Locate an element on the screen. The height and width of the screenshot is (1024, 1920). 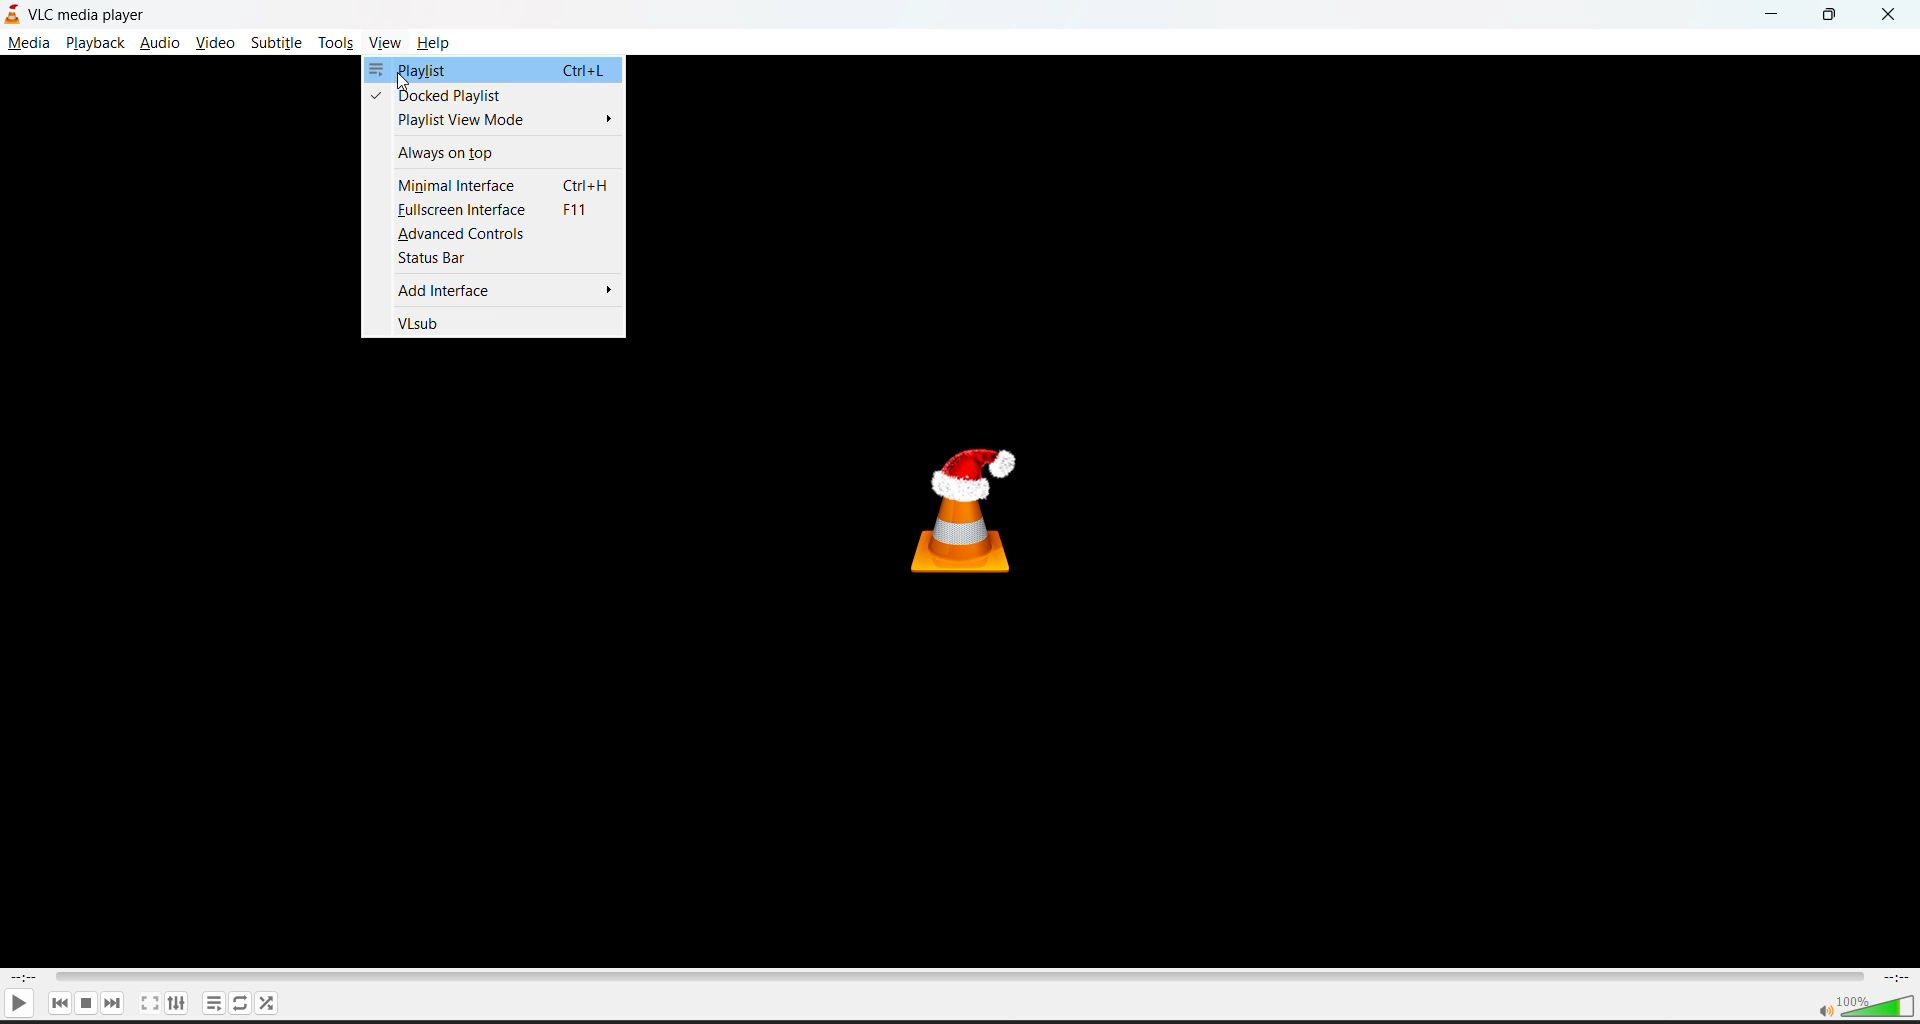
VLC media player is located at coordinates (96, 17).